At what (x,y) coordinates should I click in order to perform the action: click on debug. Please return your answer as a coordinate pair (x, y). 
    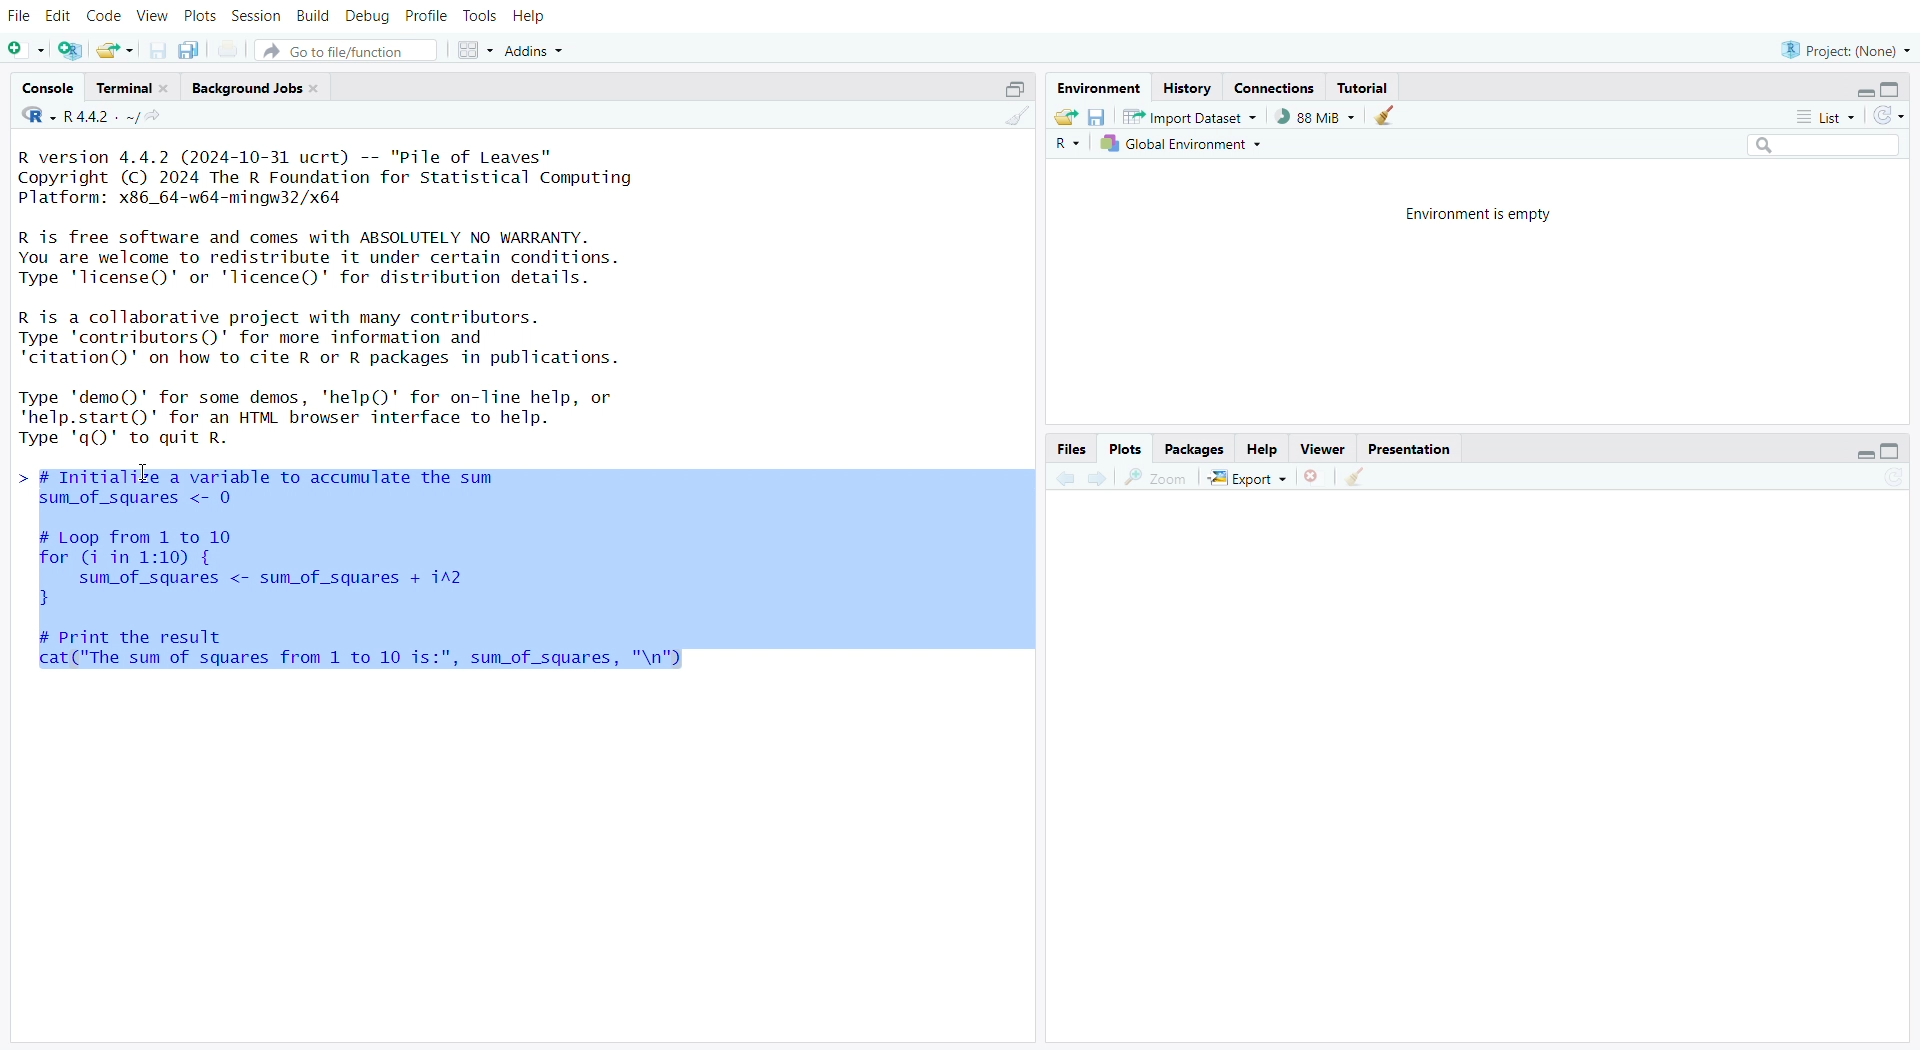
    Looking at the image, I should click on (365, 18).